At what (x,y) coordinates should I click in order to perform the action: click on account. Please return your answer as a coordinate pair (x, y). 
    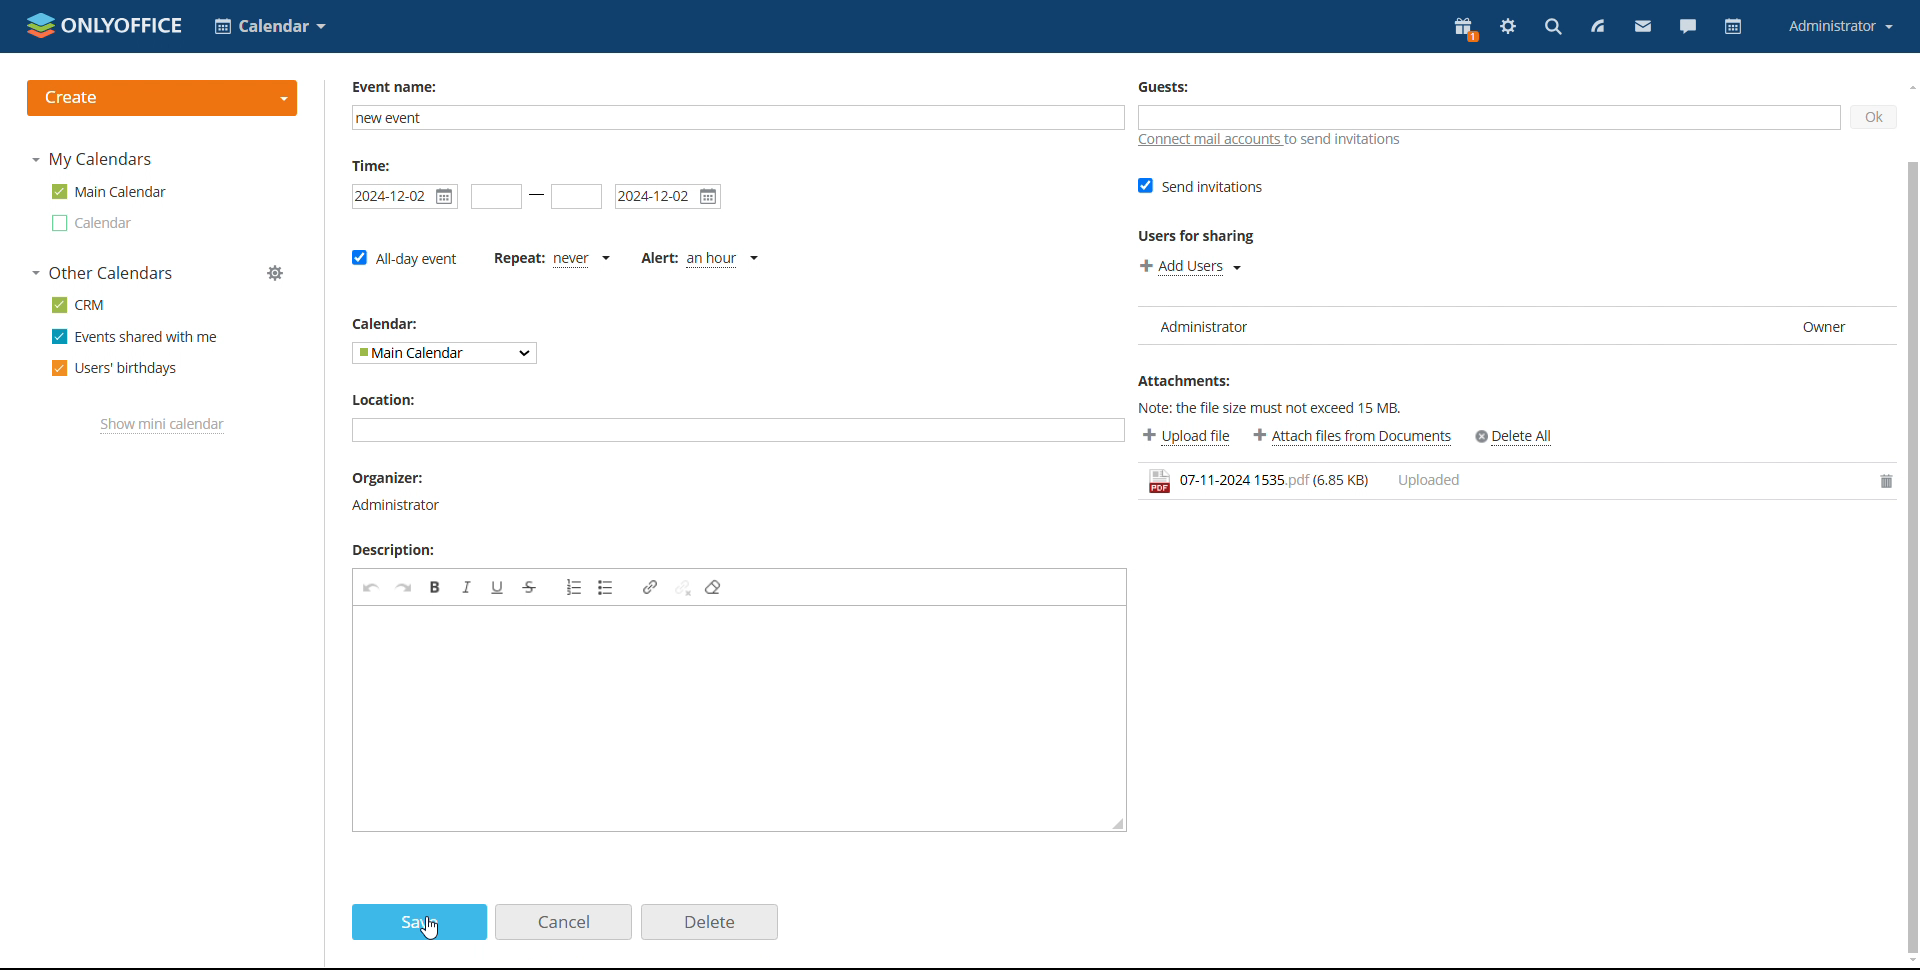
    Looking at the image, I should click on (1841, 28).